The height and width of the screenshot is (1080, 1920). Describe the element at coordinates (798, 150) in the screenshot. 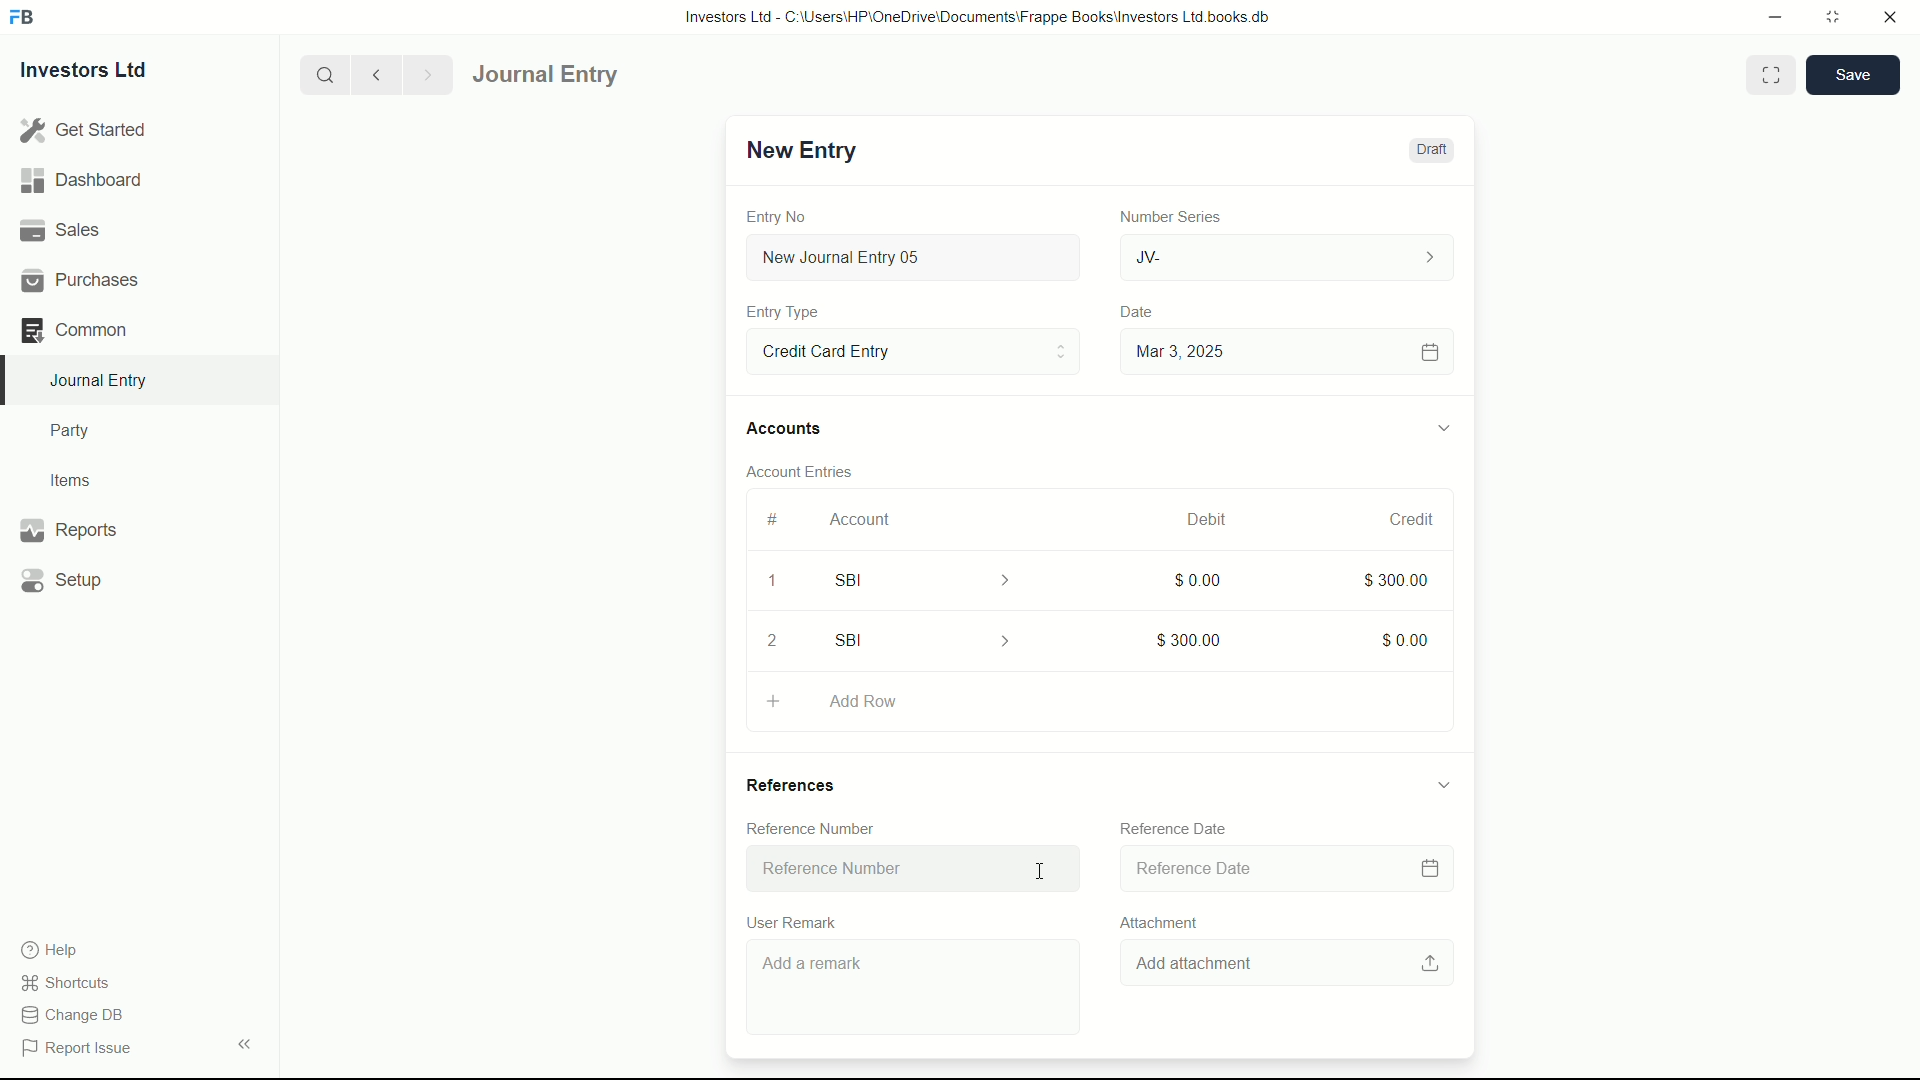

I see `New Entry` at that location.